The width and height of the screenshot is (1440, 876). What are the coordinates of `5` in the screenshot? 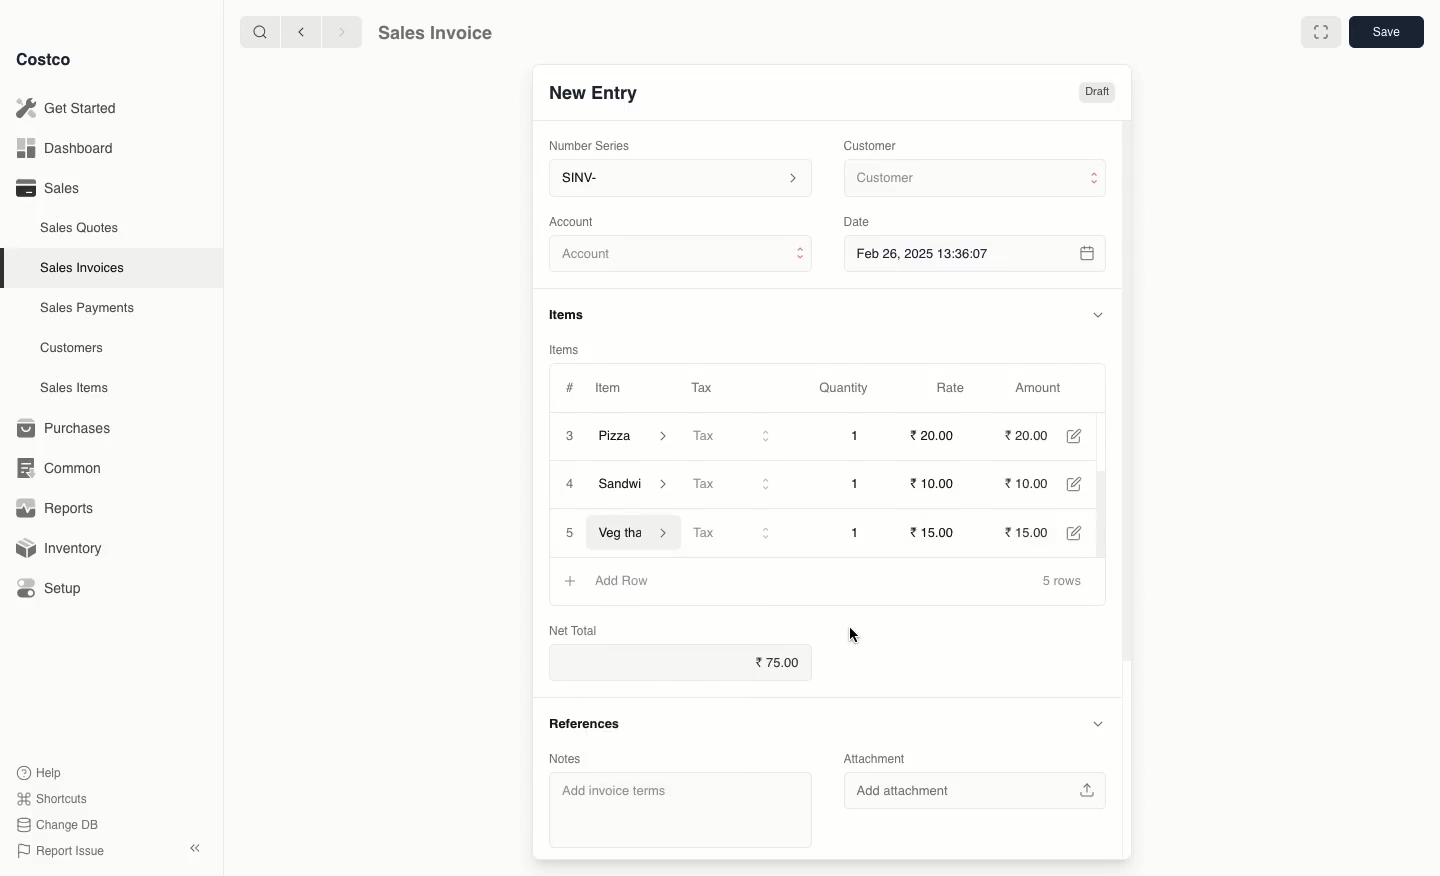 It's located at (570, 533).